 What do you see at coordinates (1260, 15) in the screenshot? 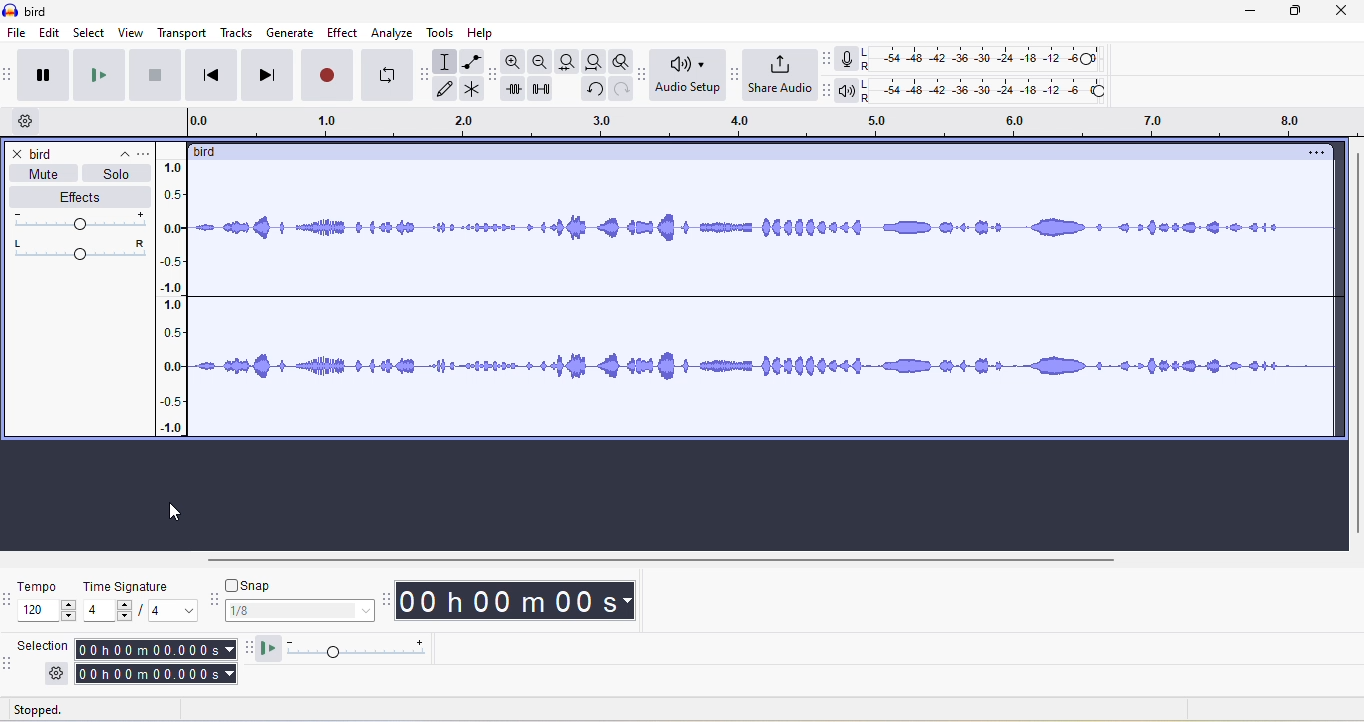
I see `minimize` at bounding box center [1260, 15].